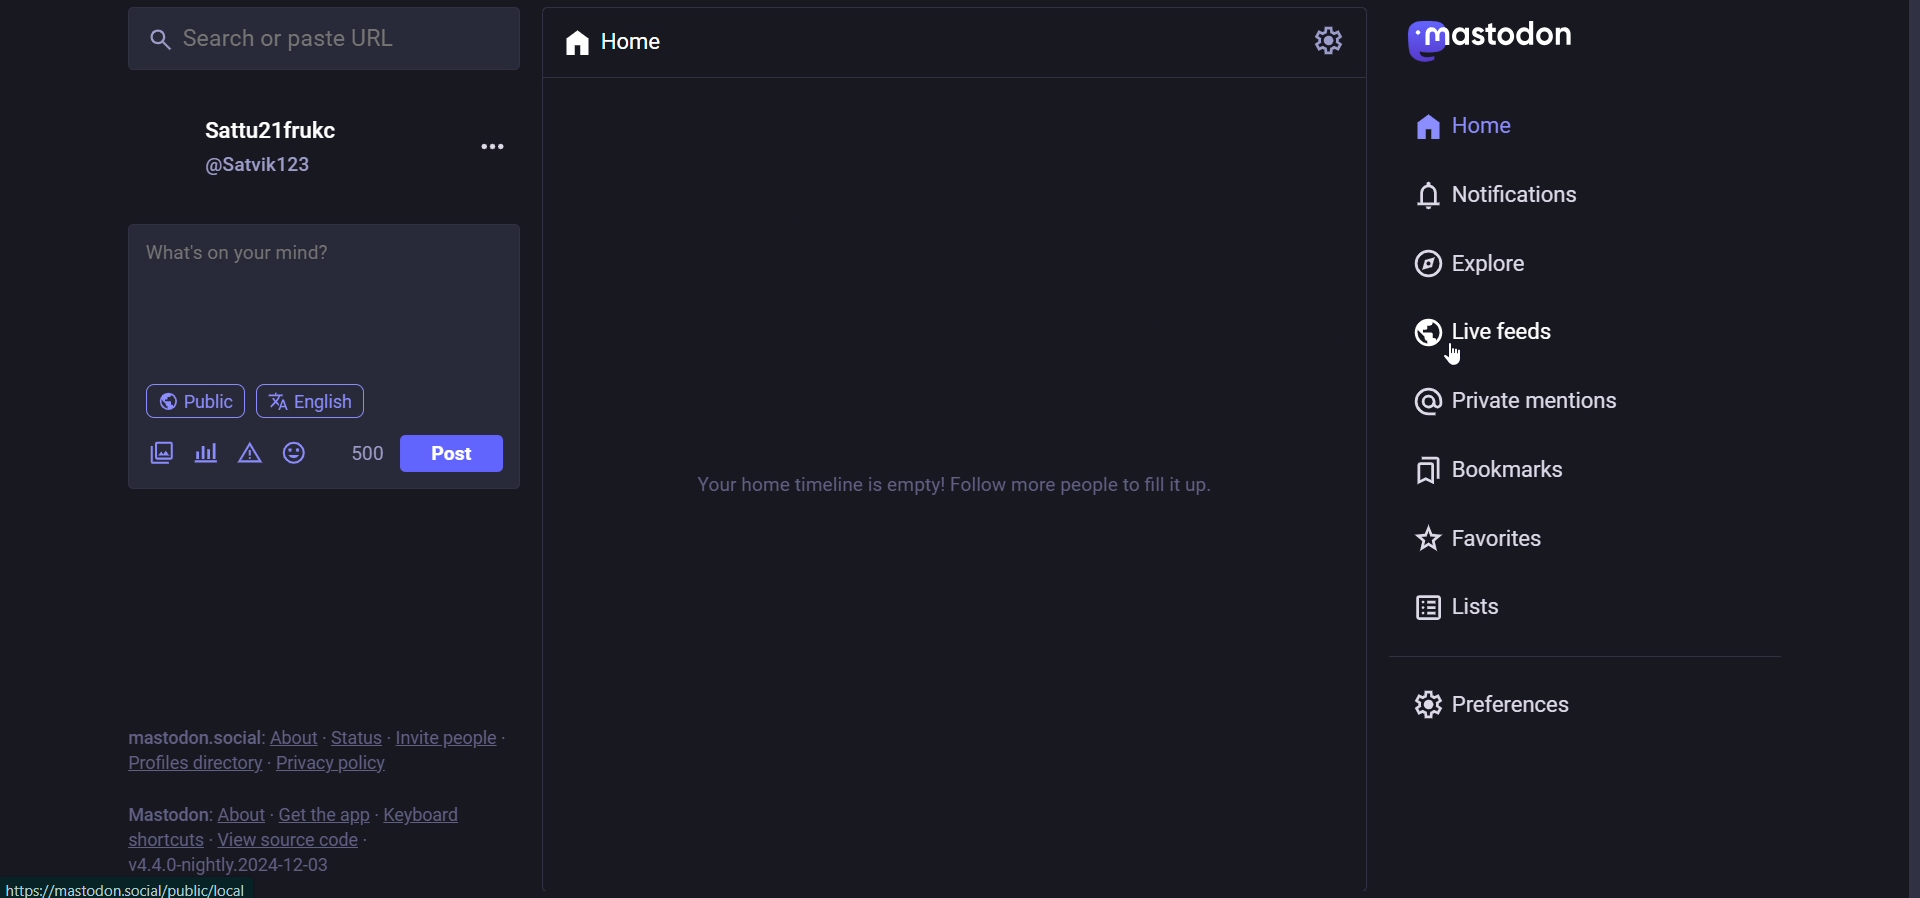 This screenshot has height=898, width=1920. I want to click on lists, so click(1468, 607).